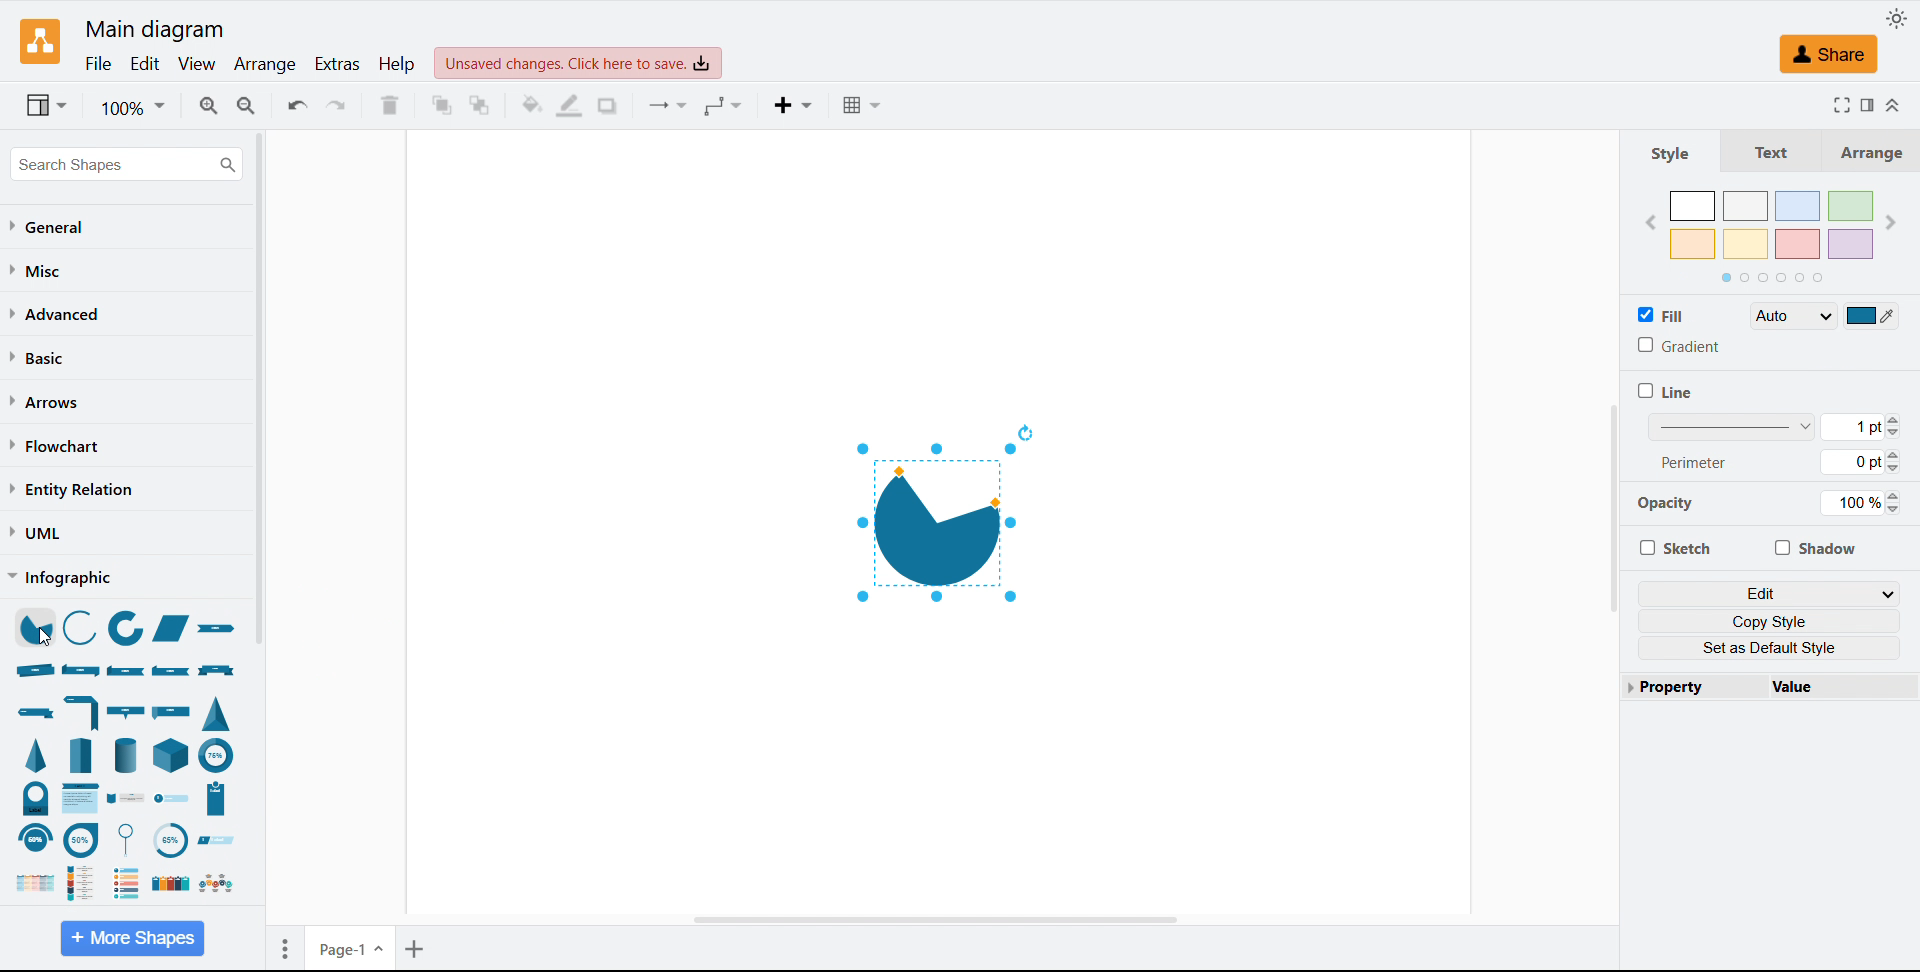 This screenshot has width=1920, height=972. I want to click on Extras , so click(336, 64).